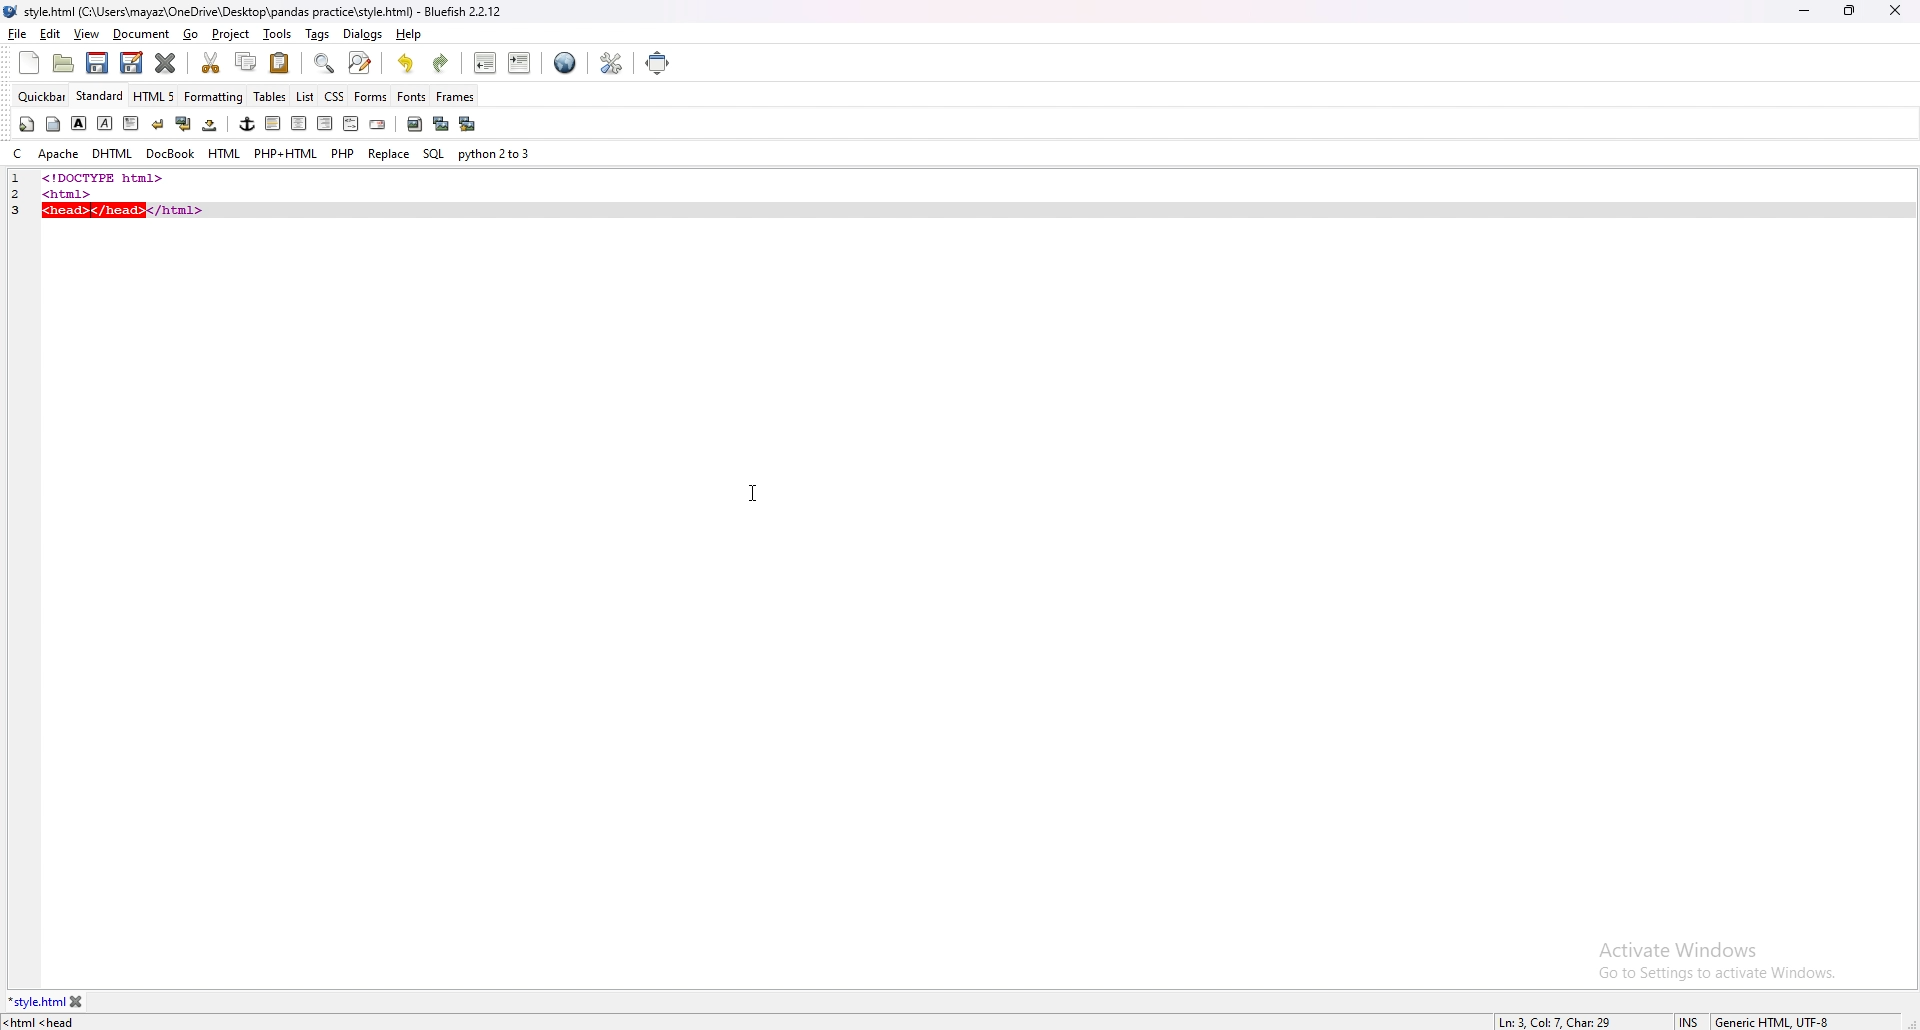  Describe the element at coordinates (389, 153) in the screenshot. I see `replace` at that location.